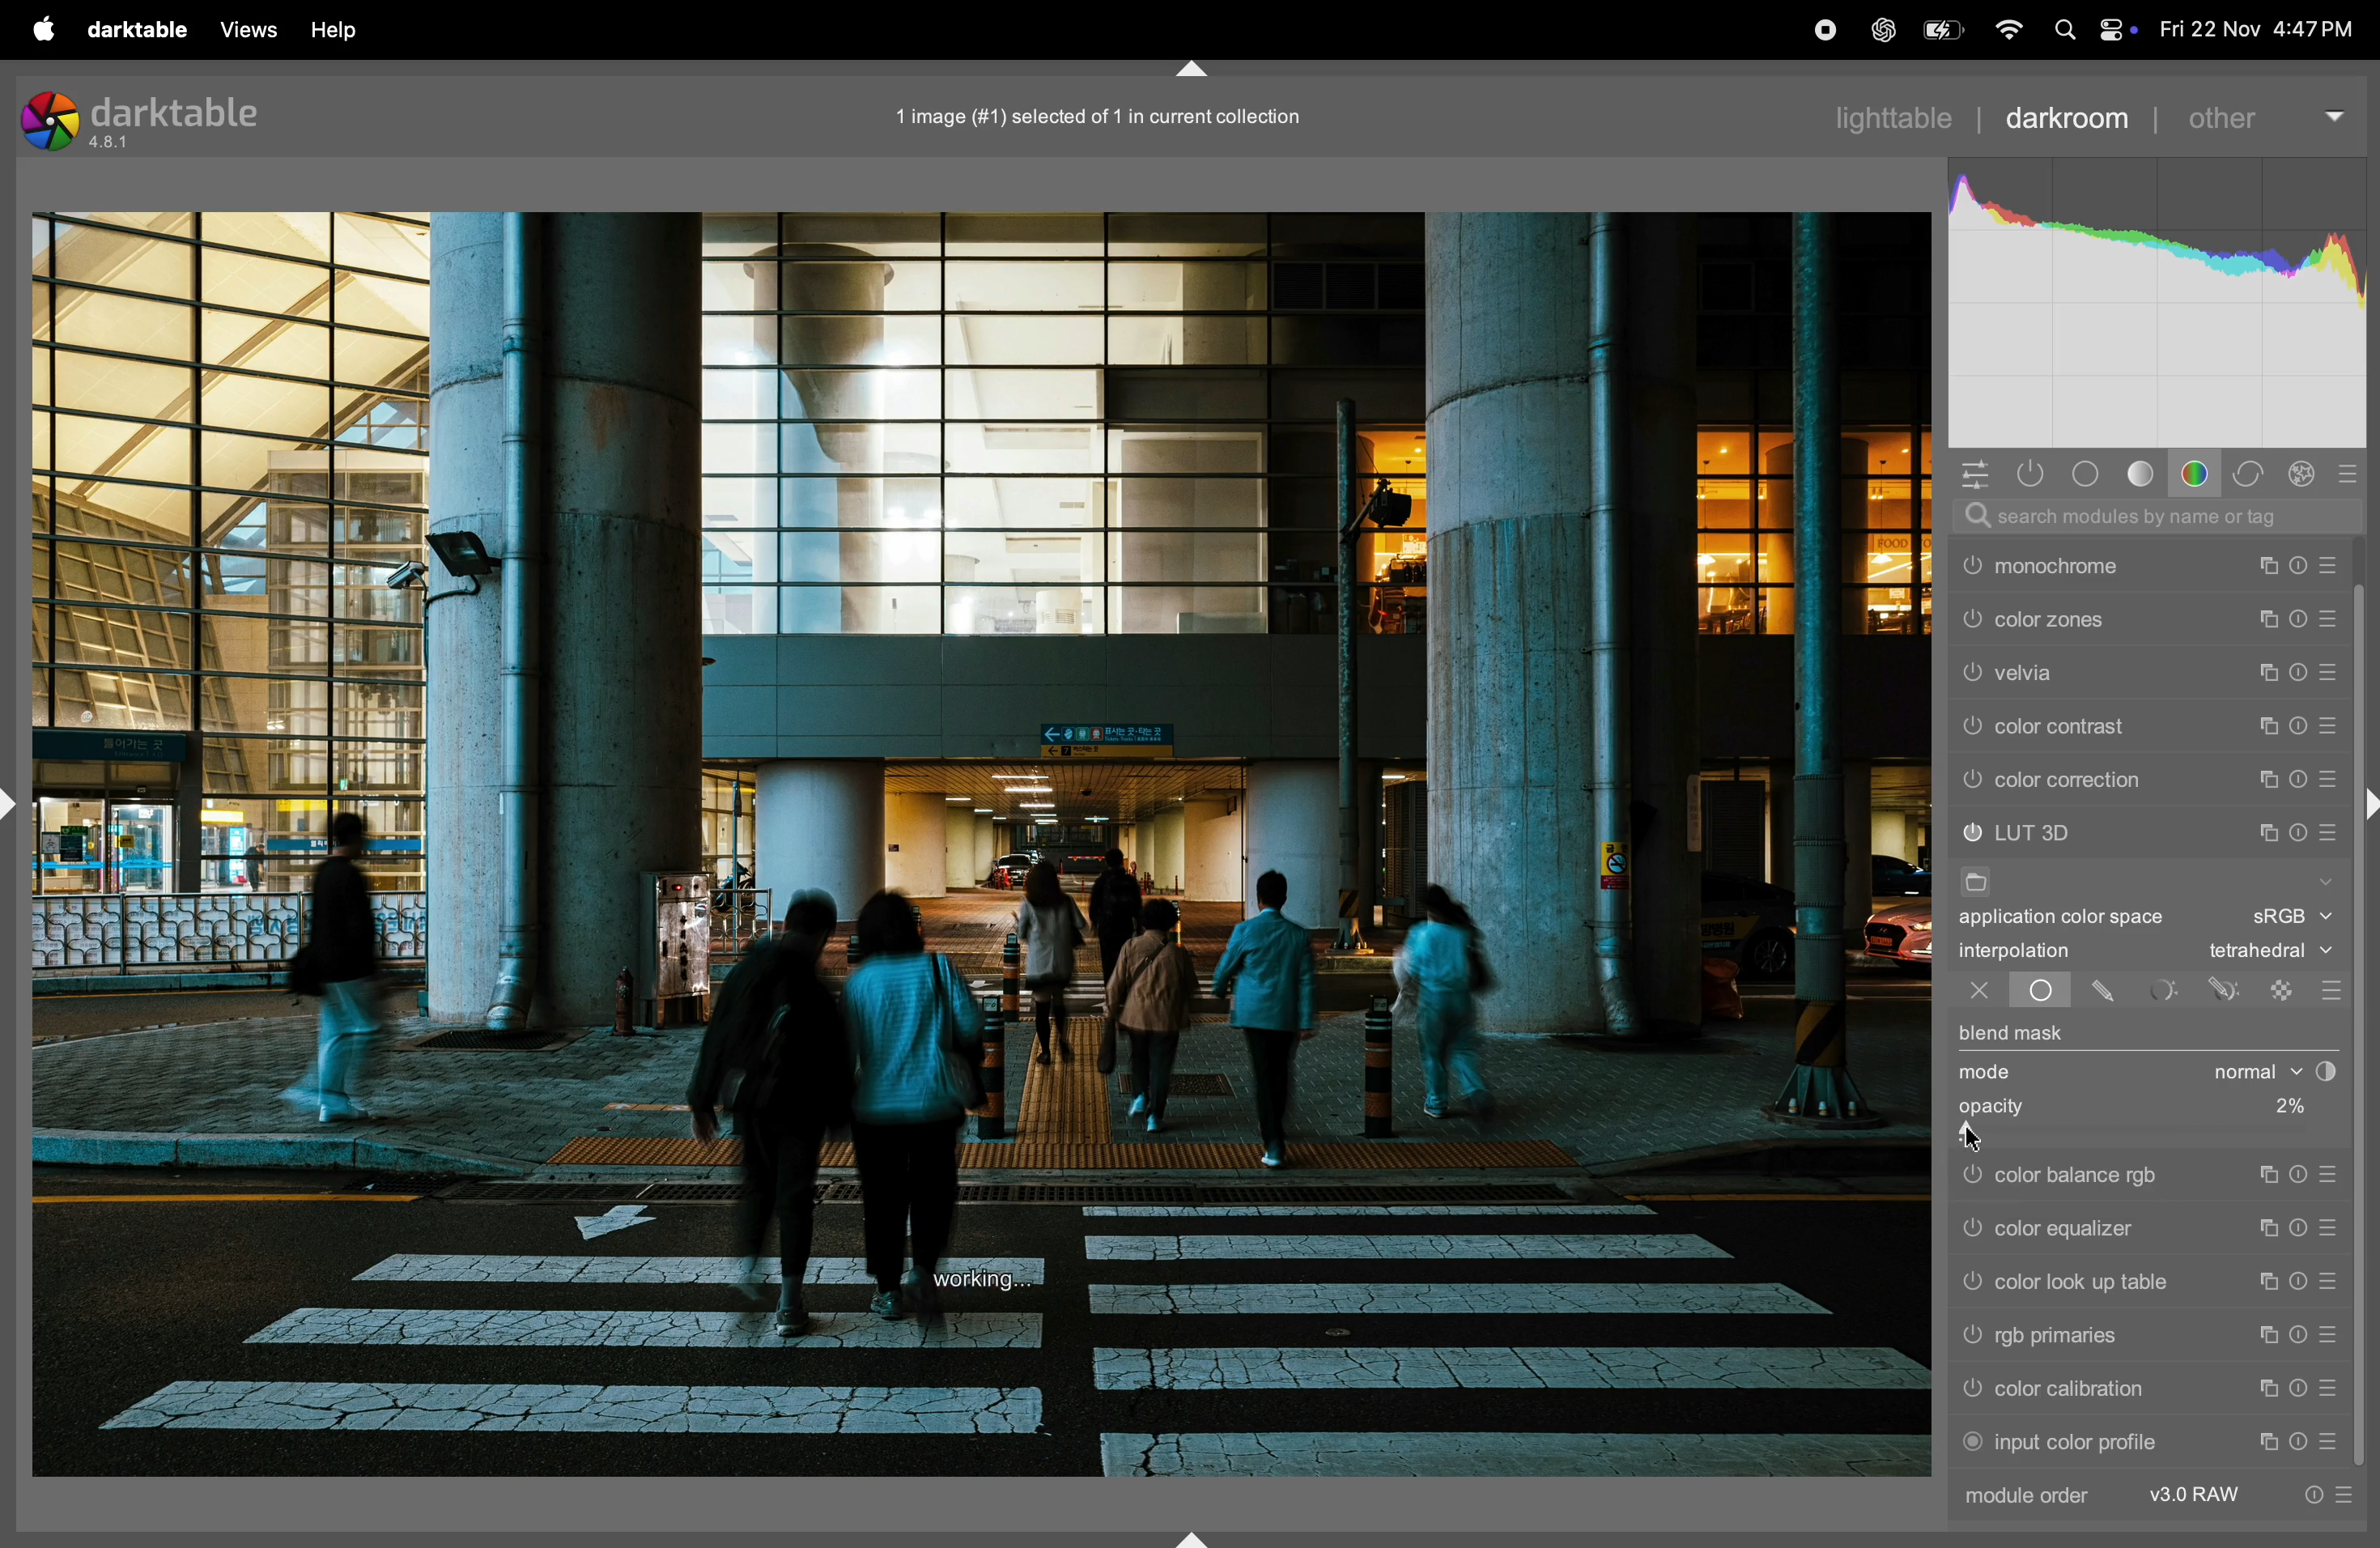 This screenshot has width=2380, height=1548. Describe the element at coordinates (2298, 667) in the screenshot. I see `reset` at that location.